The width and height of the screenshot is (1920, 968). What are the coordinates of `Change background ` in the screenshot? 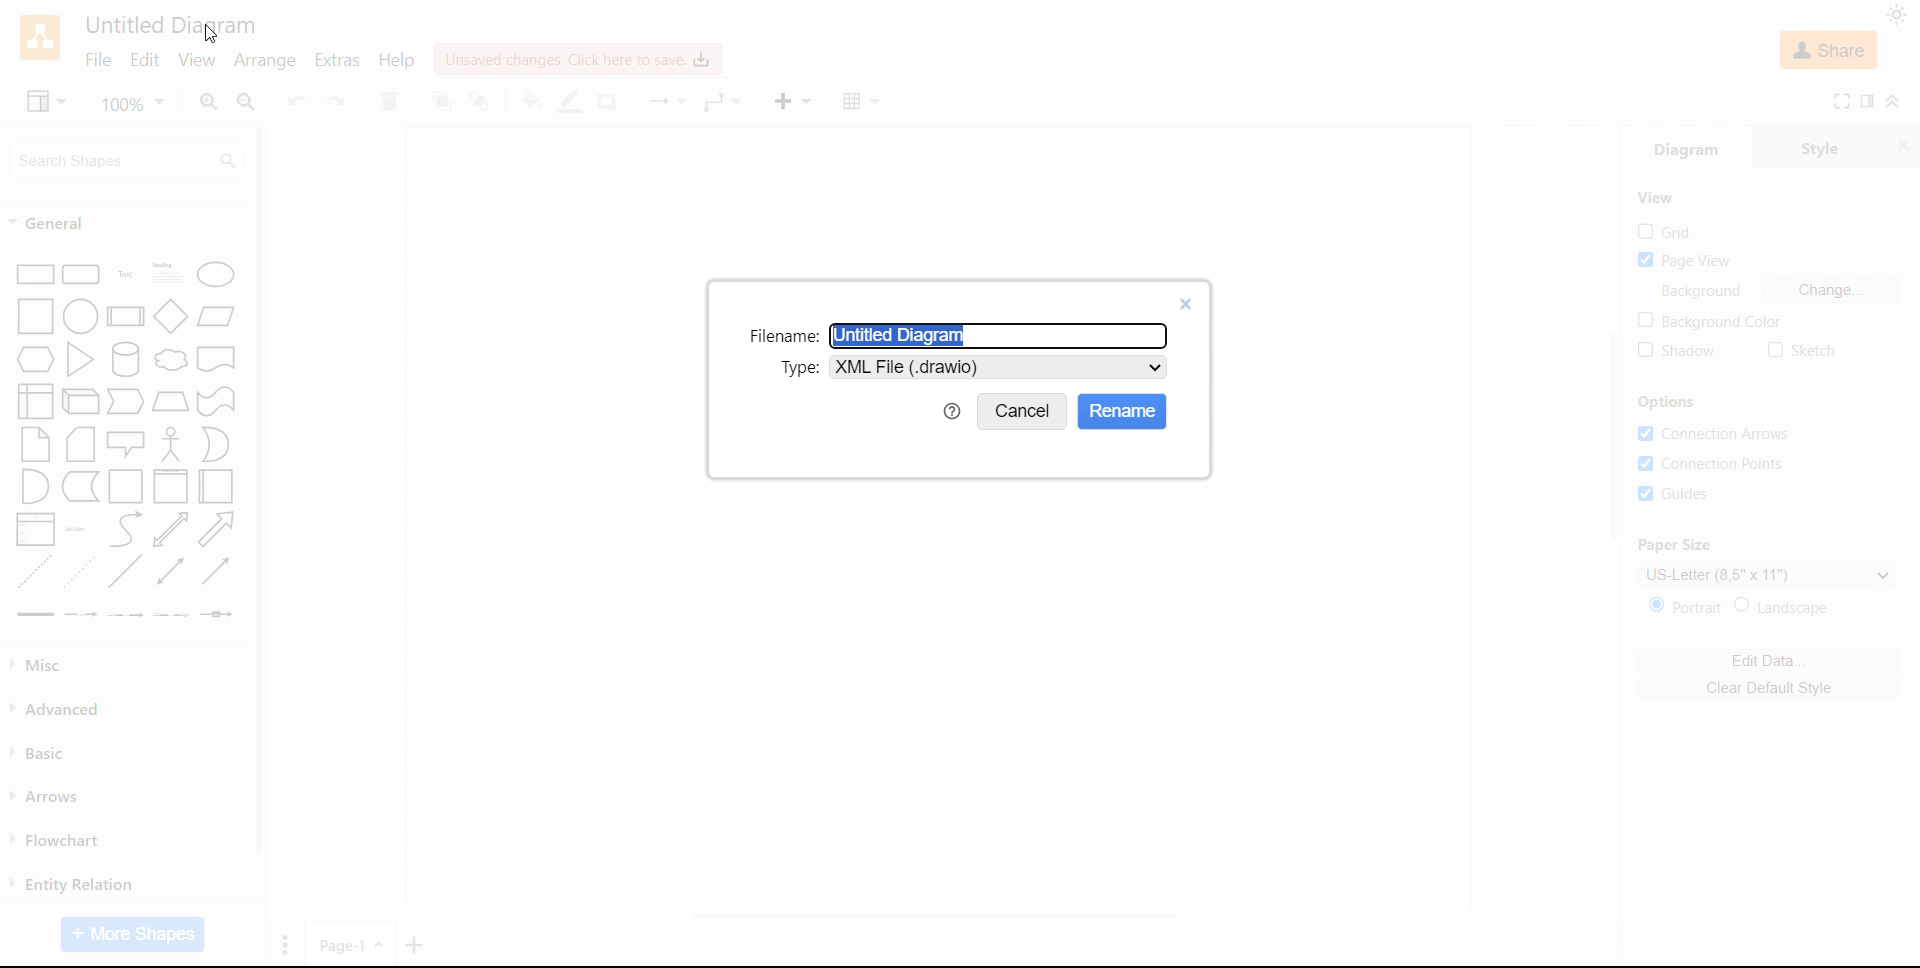 It's located at (1832, 290).